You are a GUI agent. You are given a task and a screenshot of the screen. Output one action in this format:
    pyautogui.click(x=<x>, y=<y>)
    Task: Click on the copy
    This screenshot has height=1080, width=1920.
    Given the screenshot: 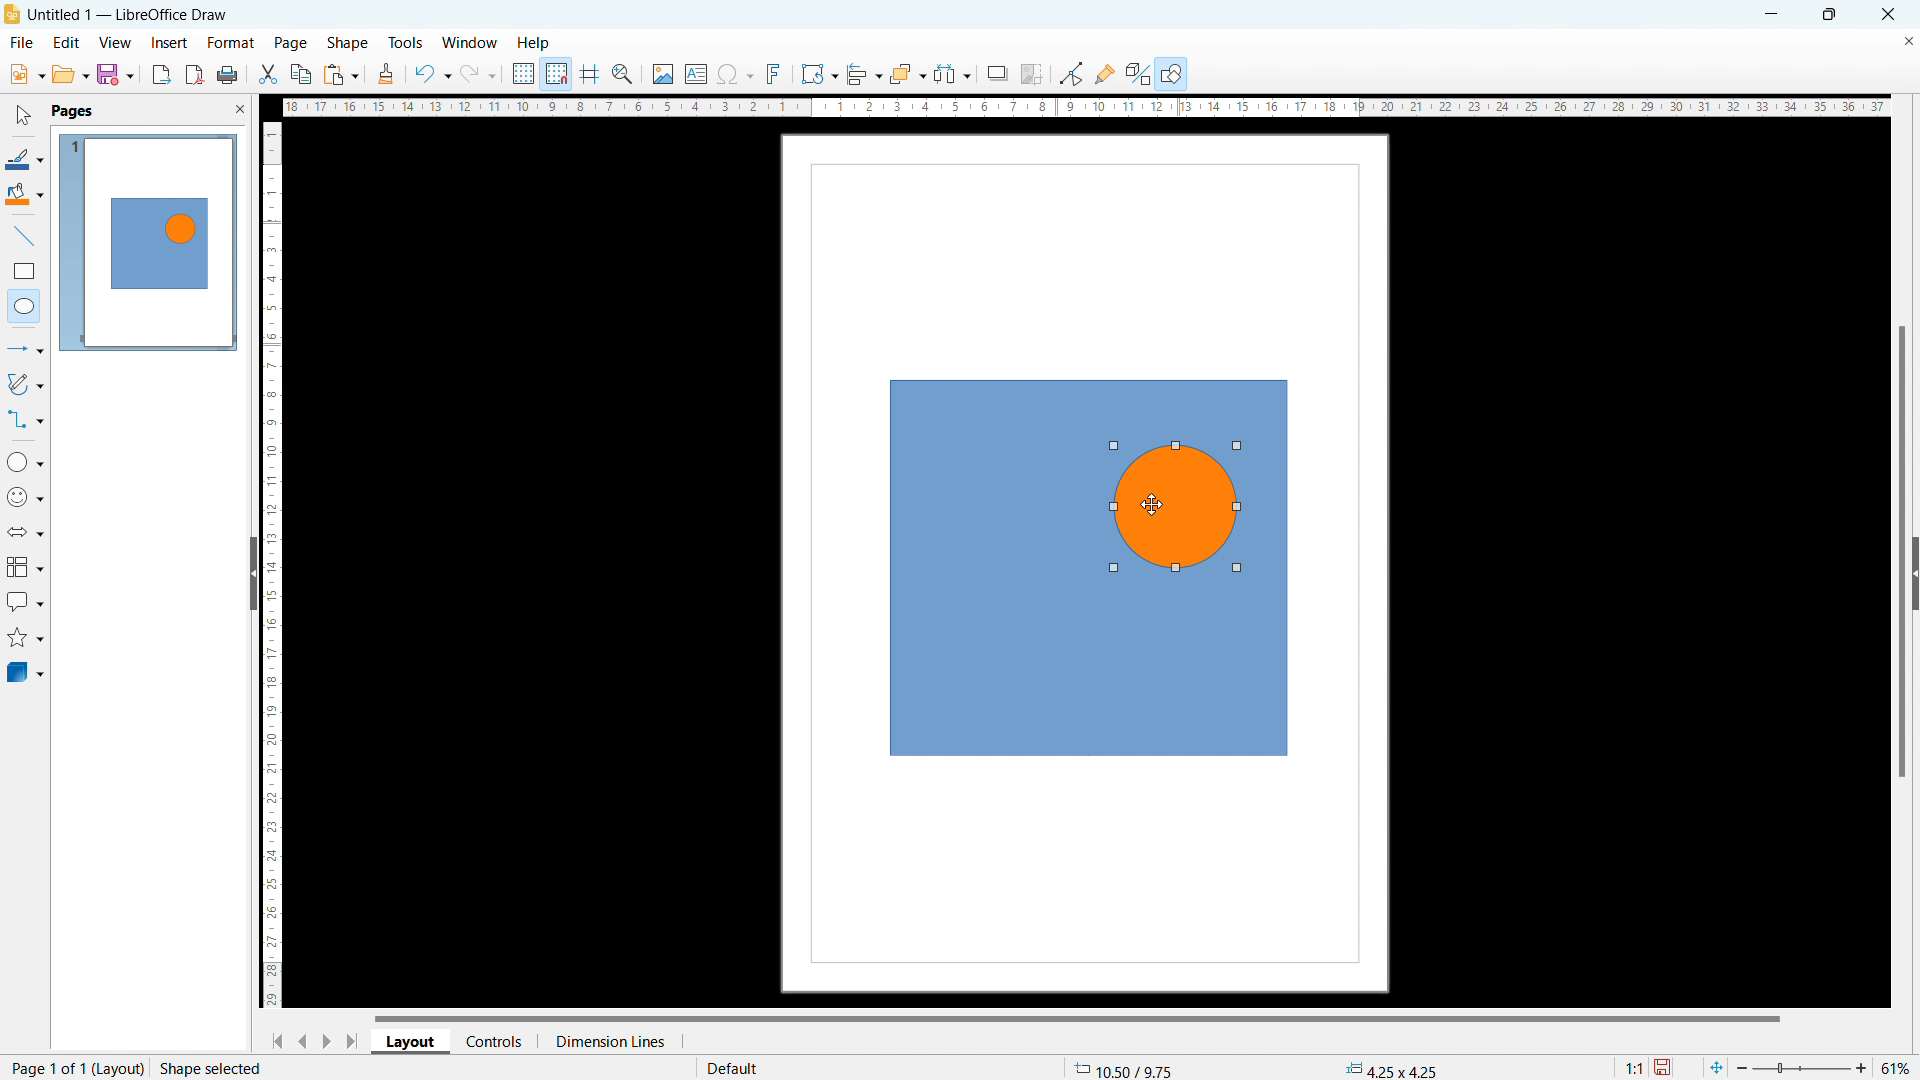 What is the action you would take?
    pyautogui.click(x=302, y=74)
    